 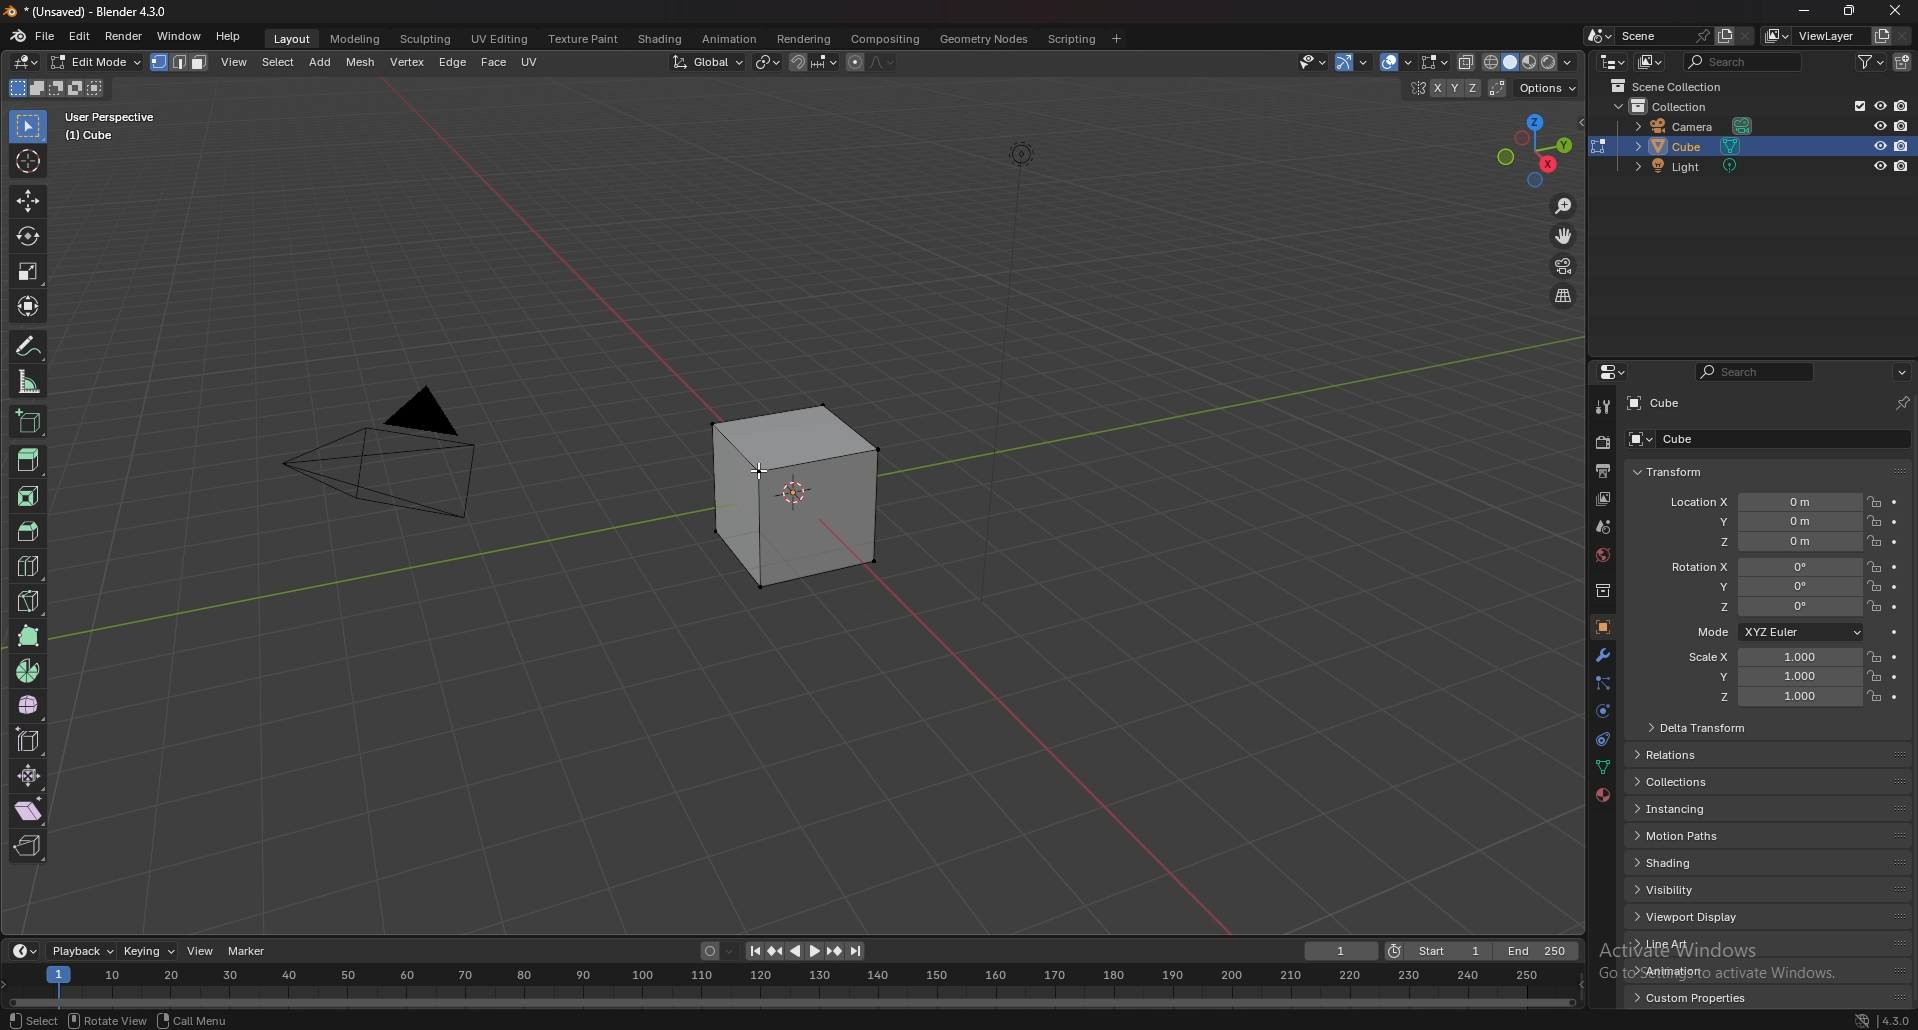 What do you see at coordinates (1710, 917) in the screenshot?
I see `viewport display` at bounding box center [1710, 917].